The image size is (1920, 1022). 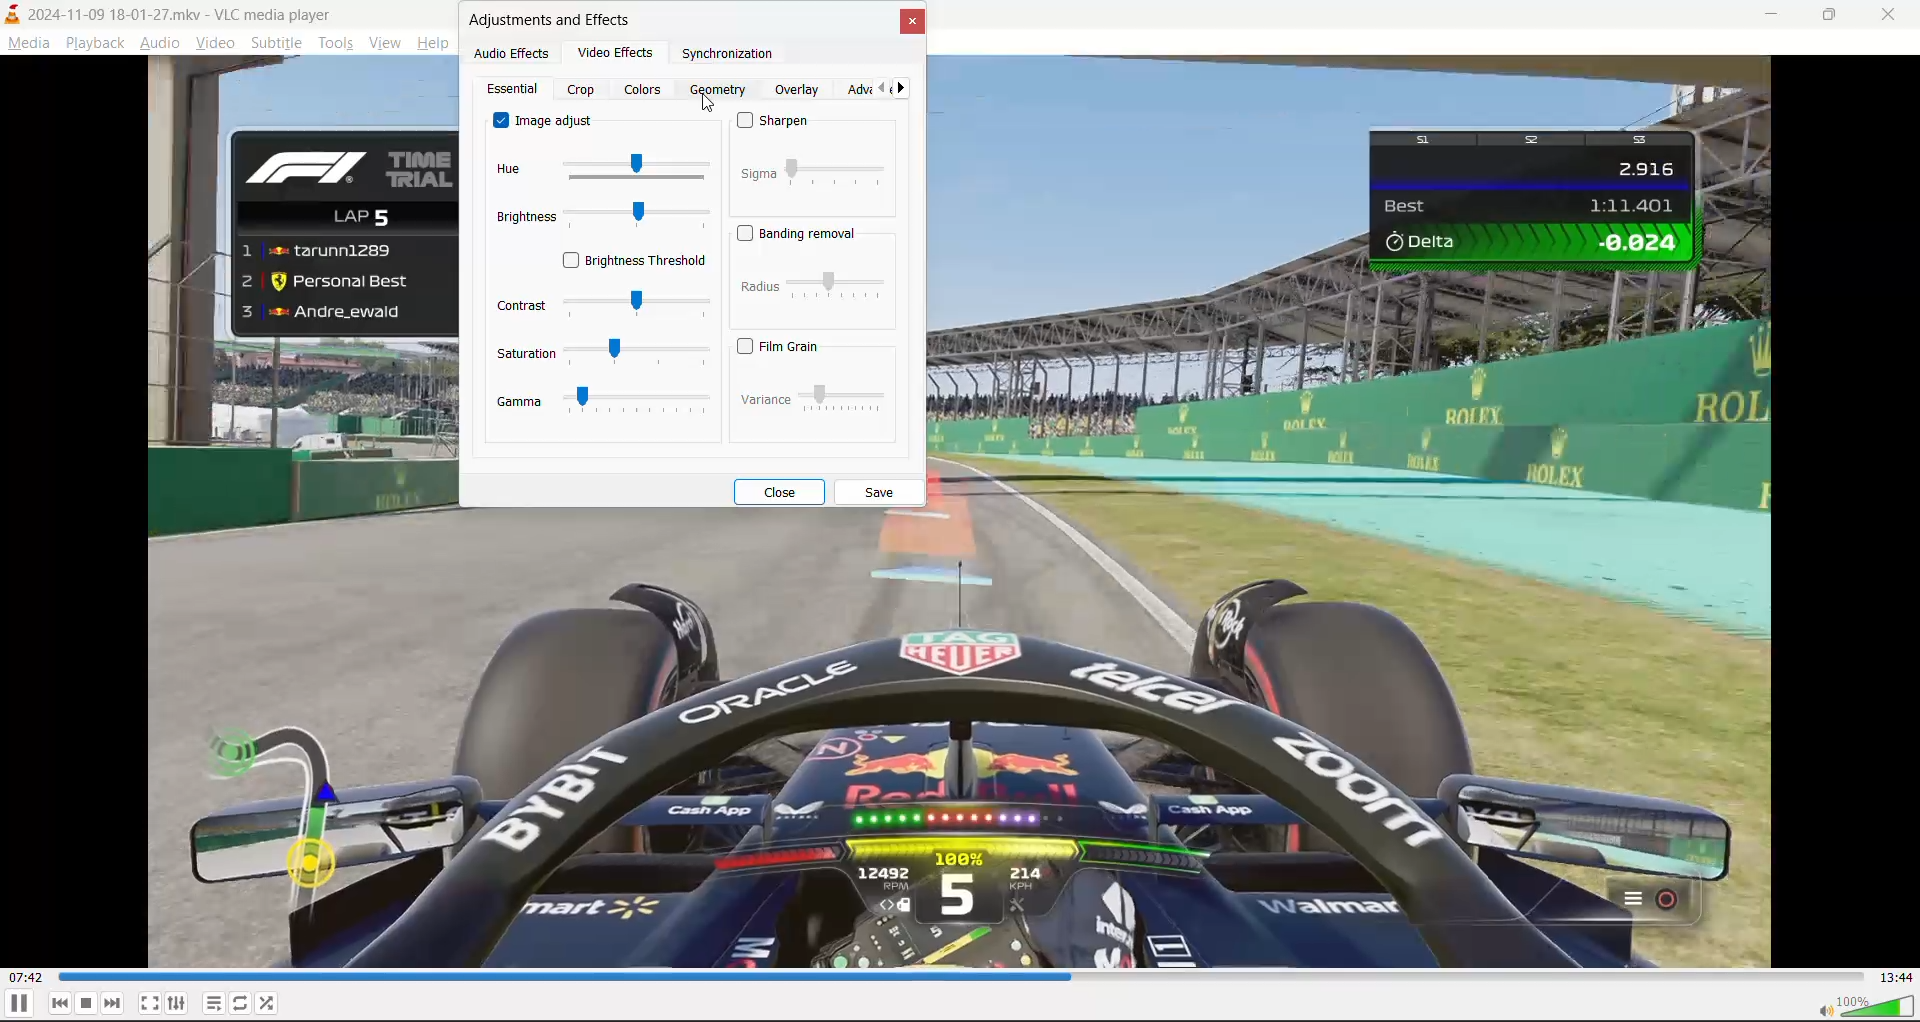 What do you see at coordinates (388, 41) in the screenshot?
I see `view` at bounding box center [388, 41].